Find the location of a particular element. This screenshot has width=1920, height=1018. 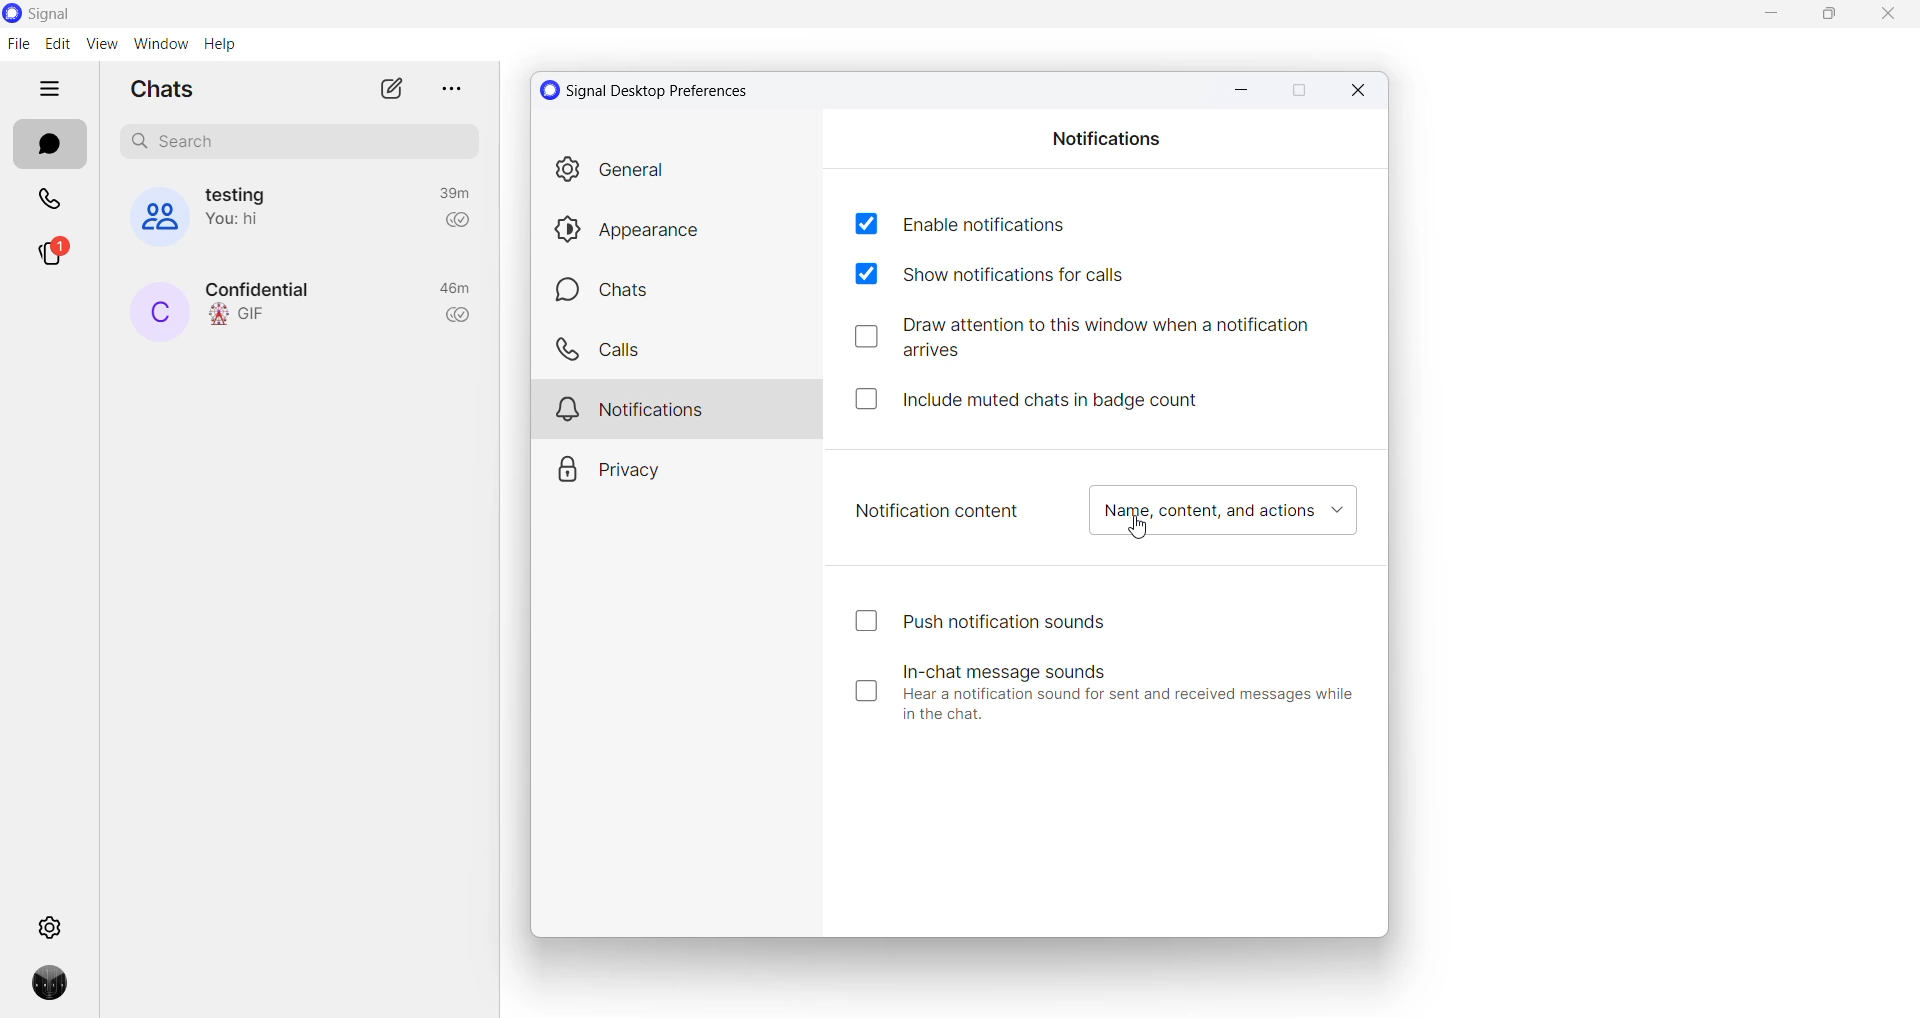

show notifications for call checkbox is located at coordinates (1011, 276).